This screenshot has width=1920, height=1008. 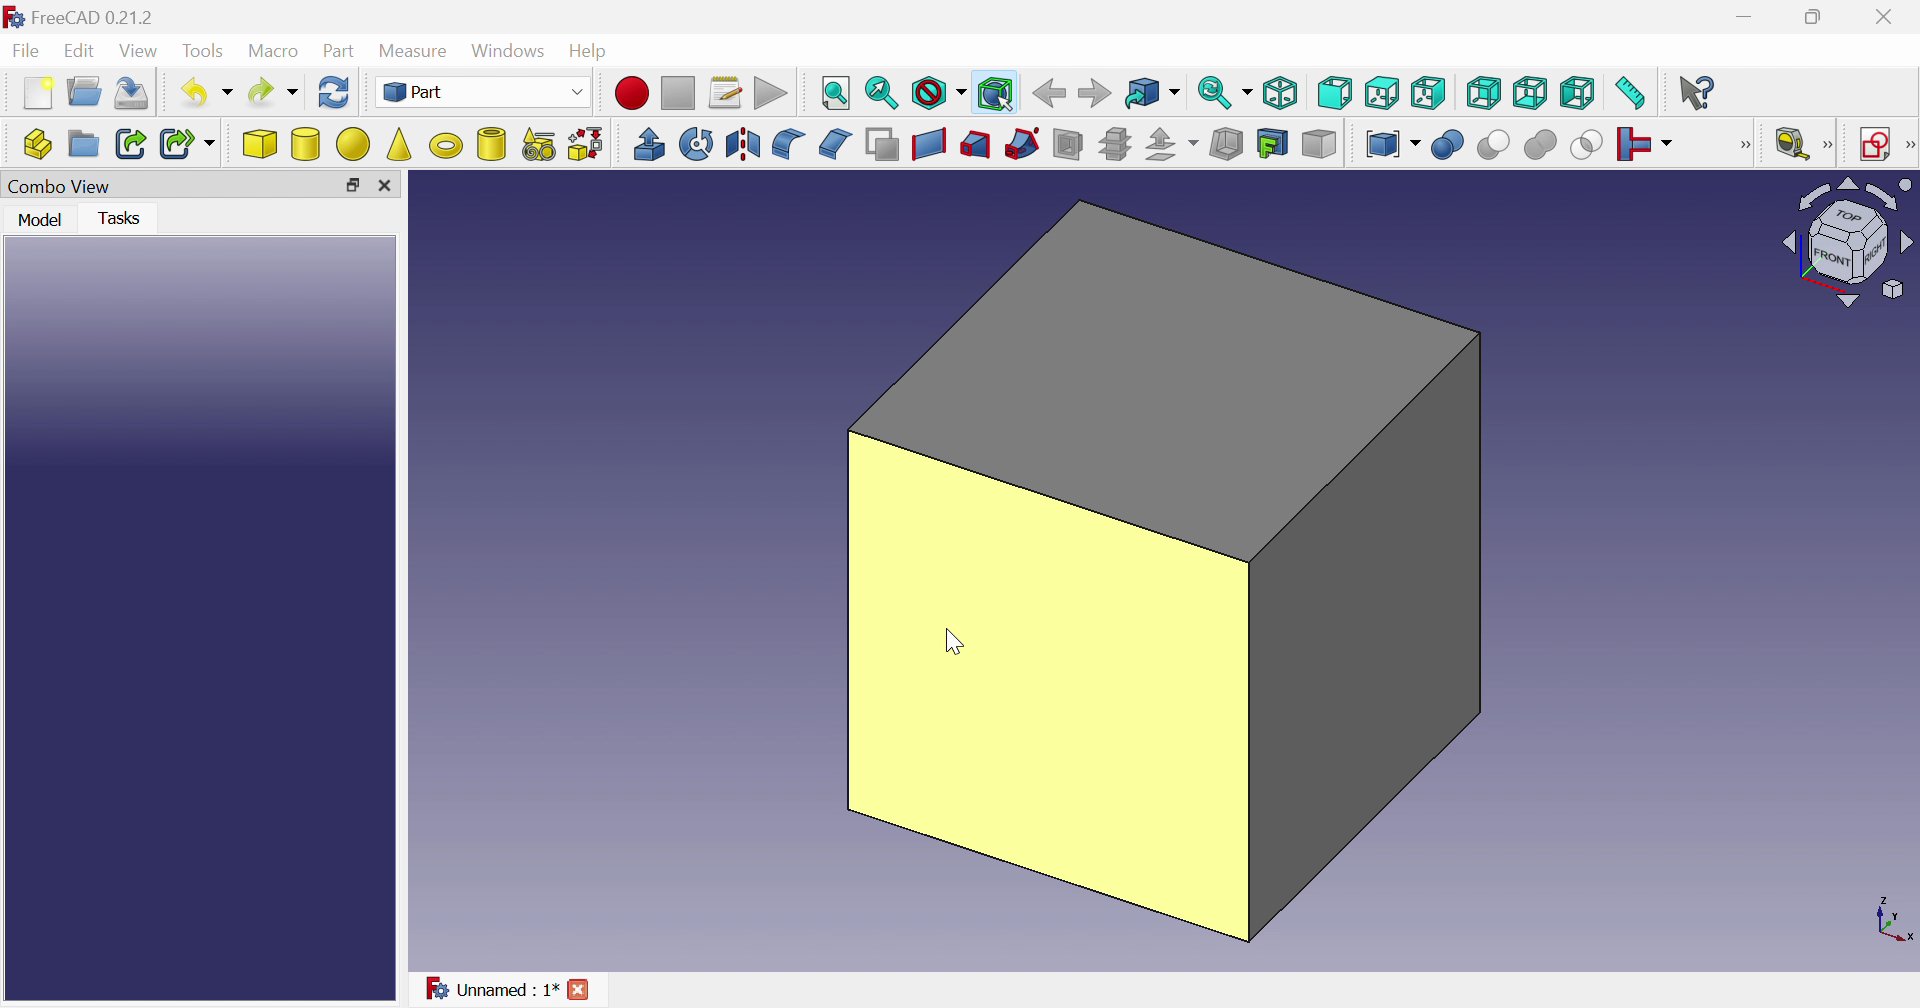 I want to click on Bottom, so click(x=1530, y=93).